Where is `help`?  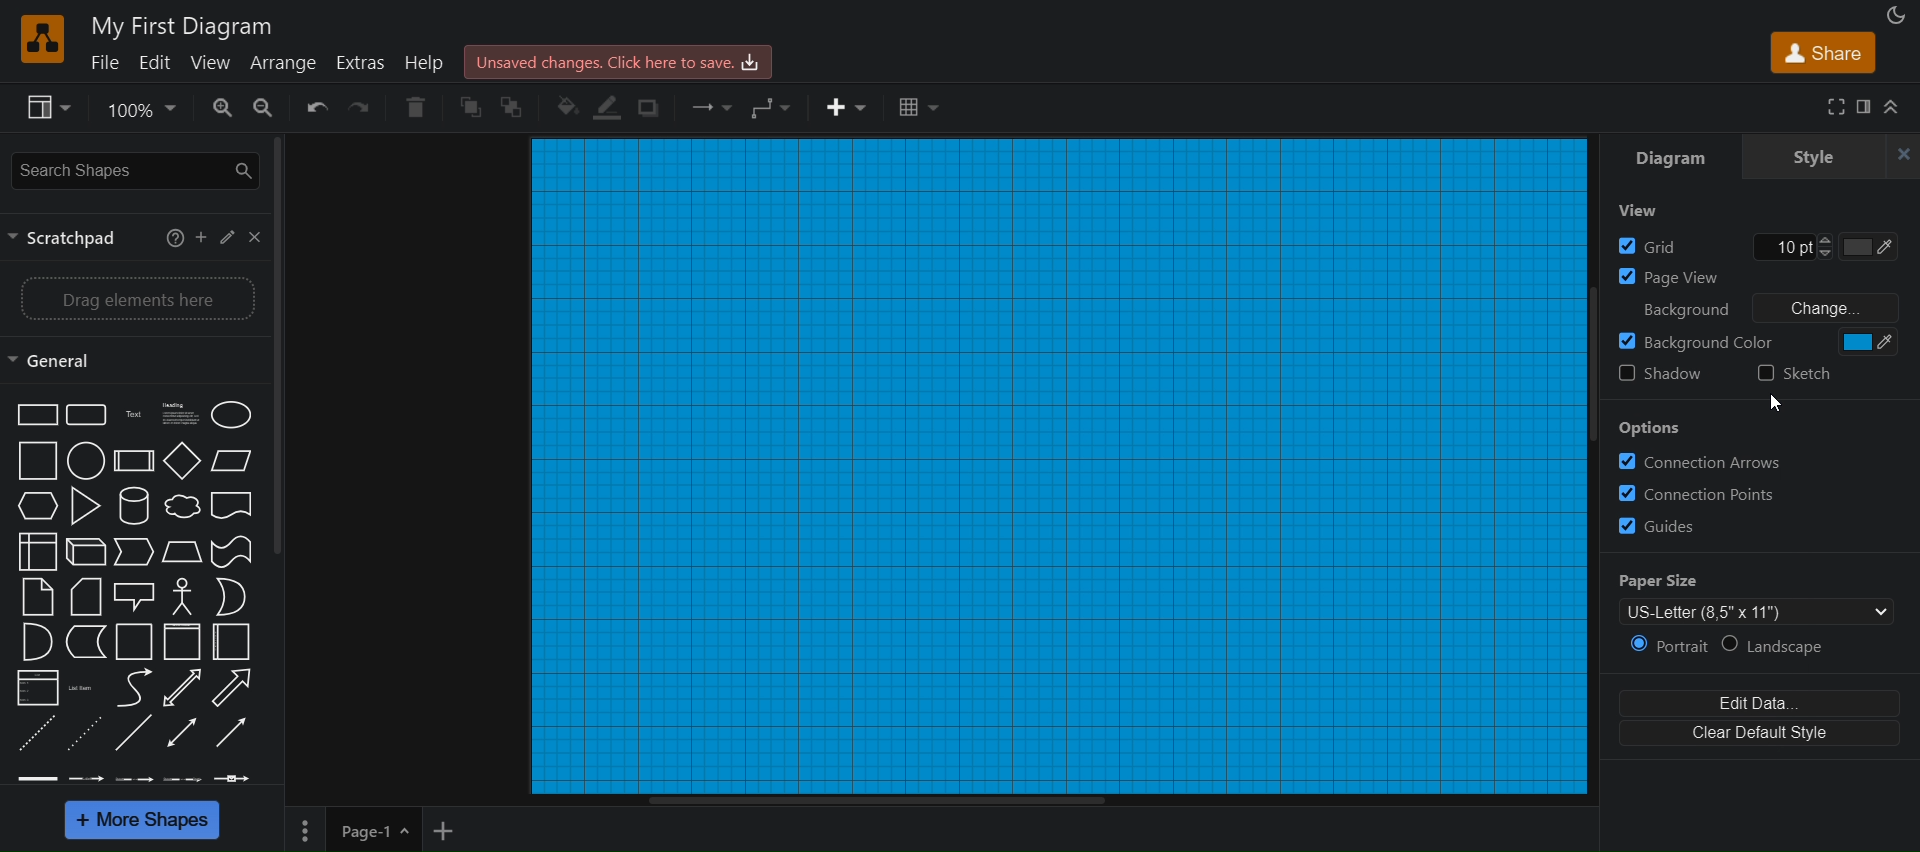
help is located at coordinates (174, 240).